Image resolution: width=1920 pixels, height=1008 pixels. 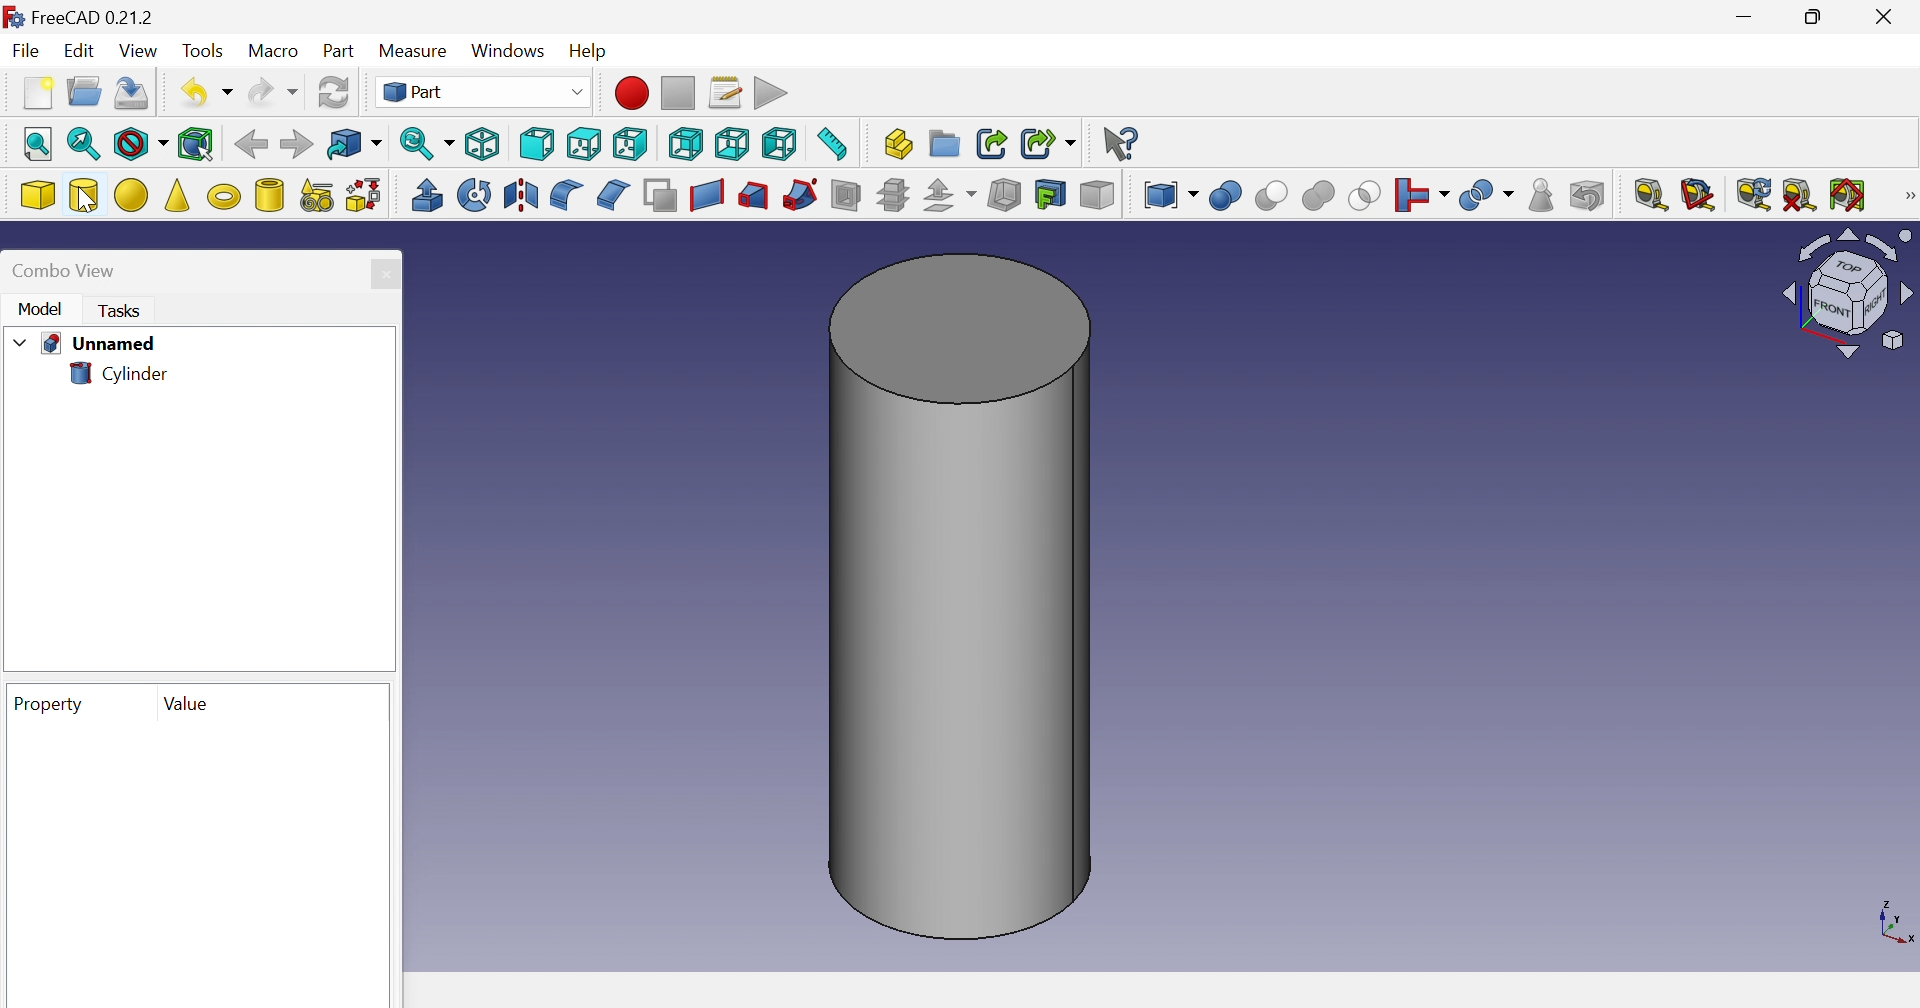 I want to click on Model, so click(x=41, y=309).